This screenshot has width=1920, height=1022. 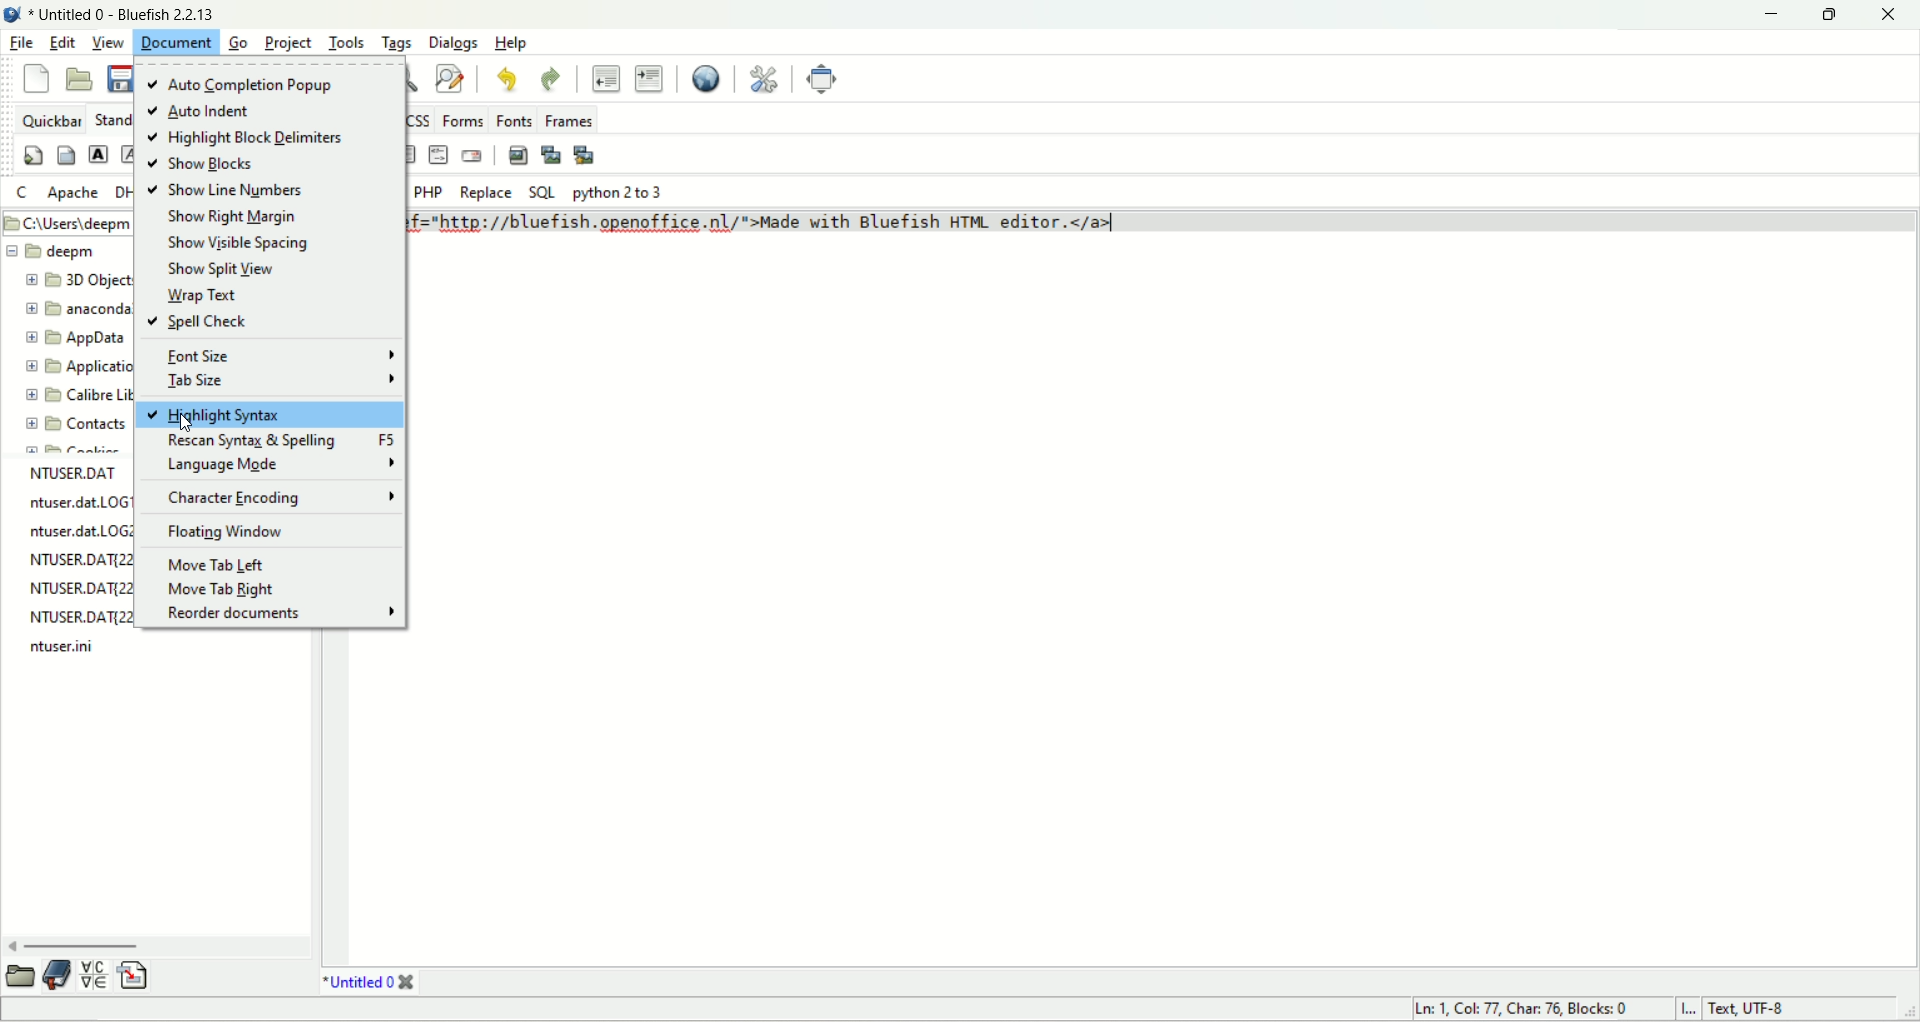 I want to click on I, so click(x=1690, y=1010).